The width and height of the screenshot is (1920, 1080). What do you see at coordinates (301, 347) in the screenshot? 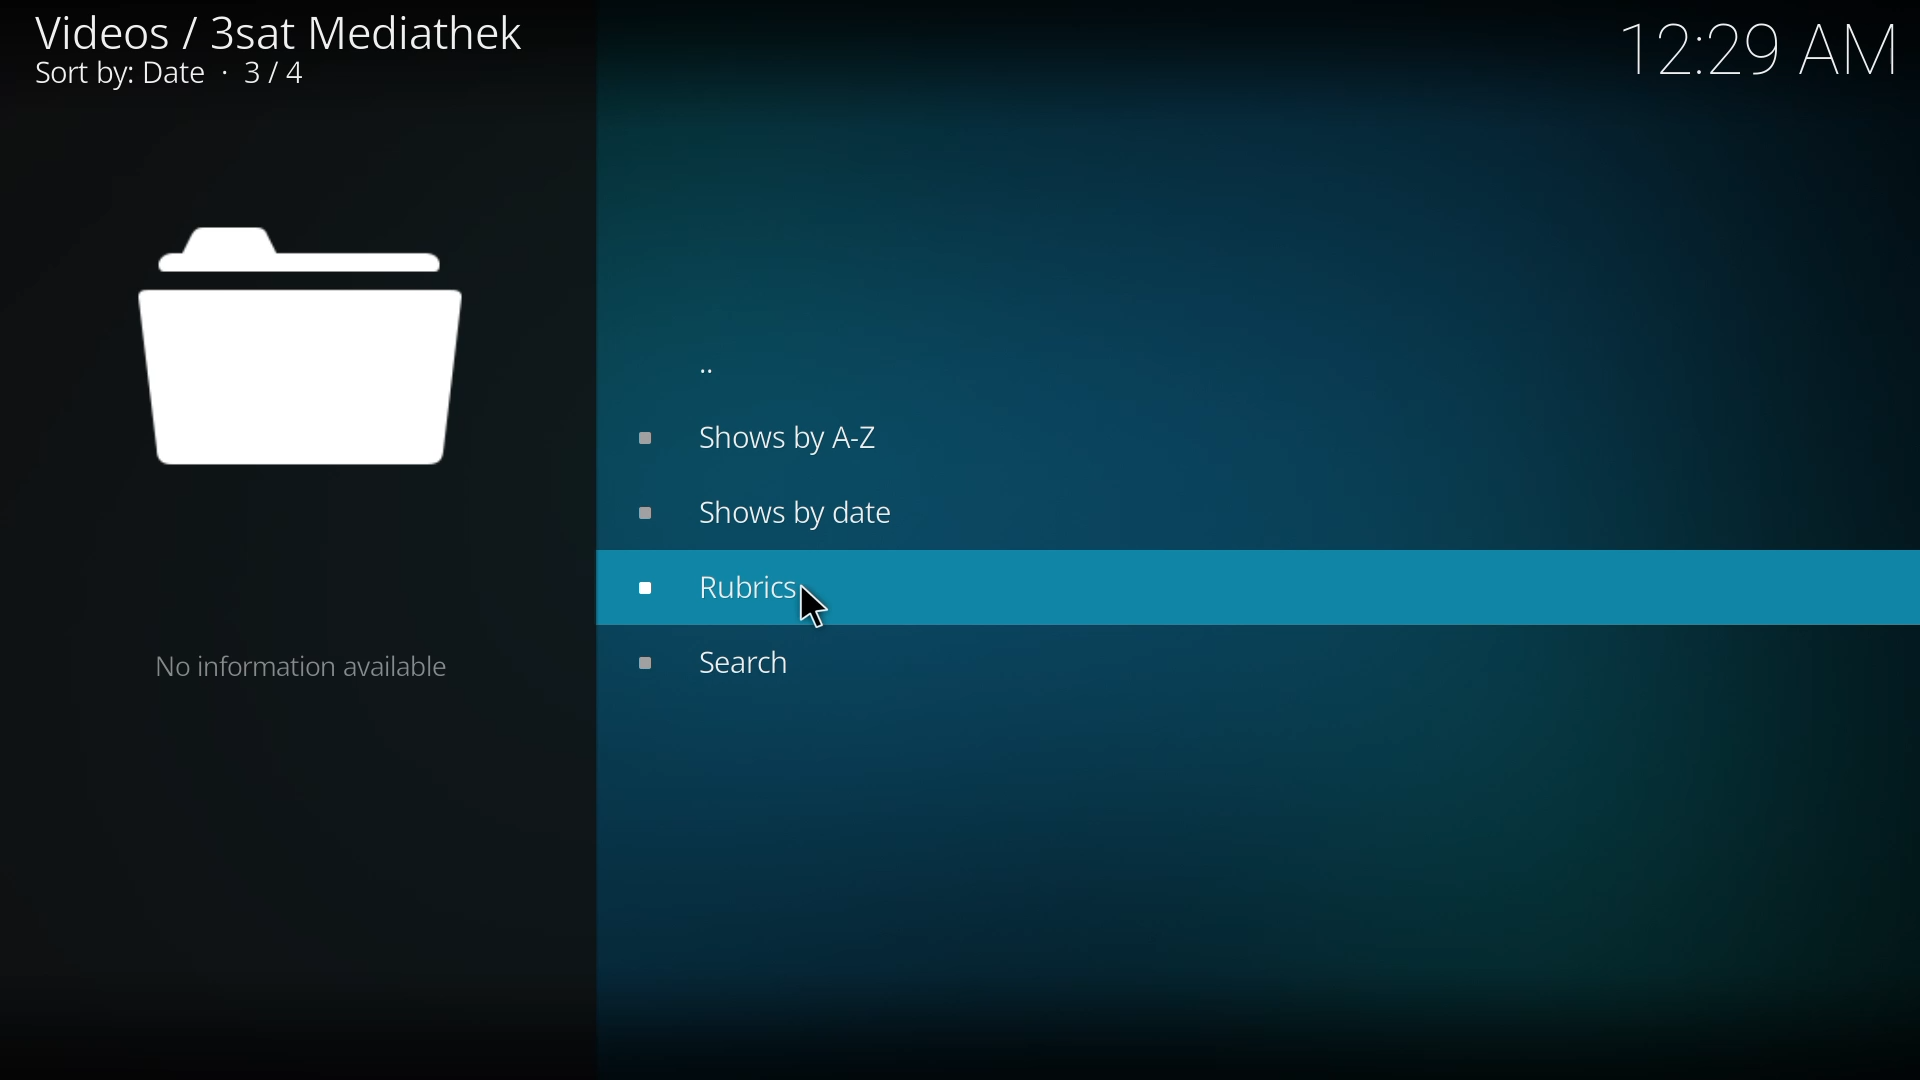
I see `folder` at bounding box center [301, 347].